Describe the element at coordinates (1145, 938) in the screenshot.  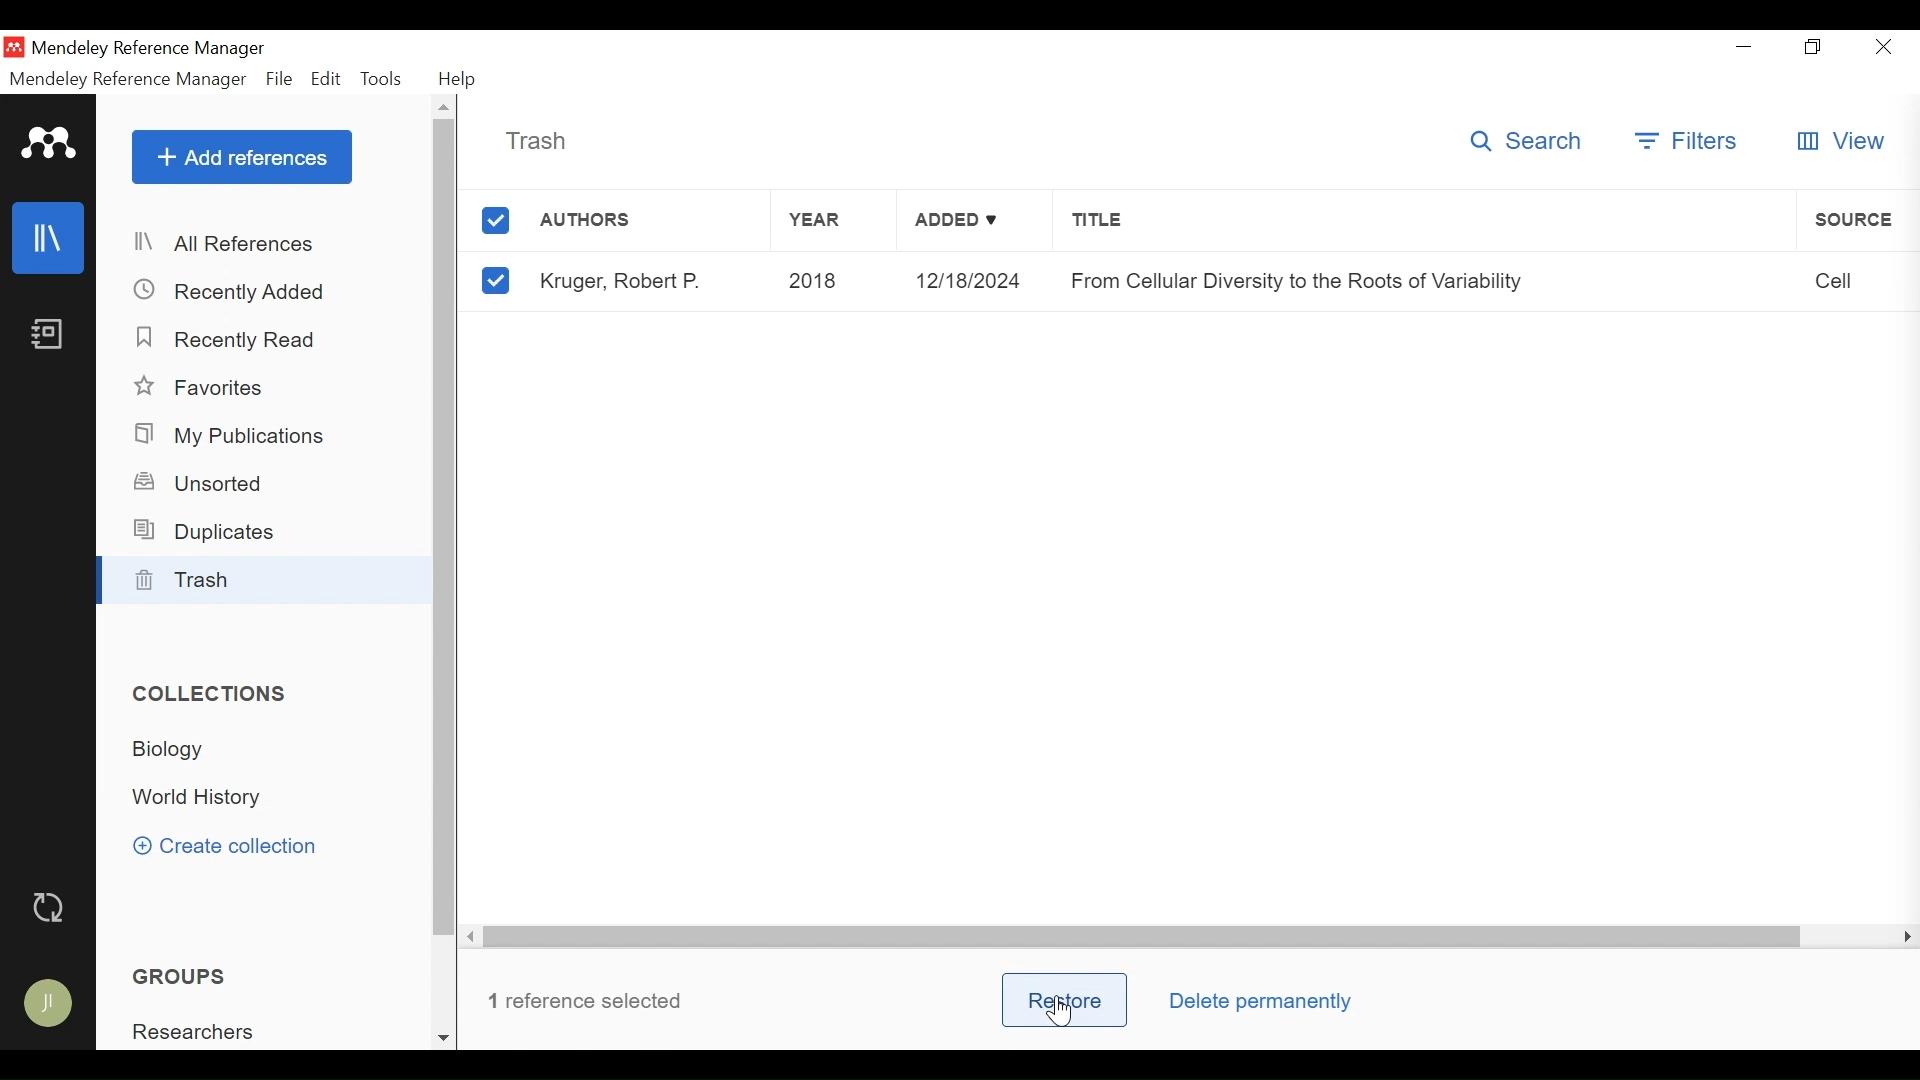
I see `Horizontal Scroll bar` at that location.